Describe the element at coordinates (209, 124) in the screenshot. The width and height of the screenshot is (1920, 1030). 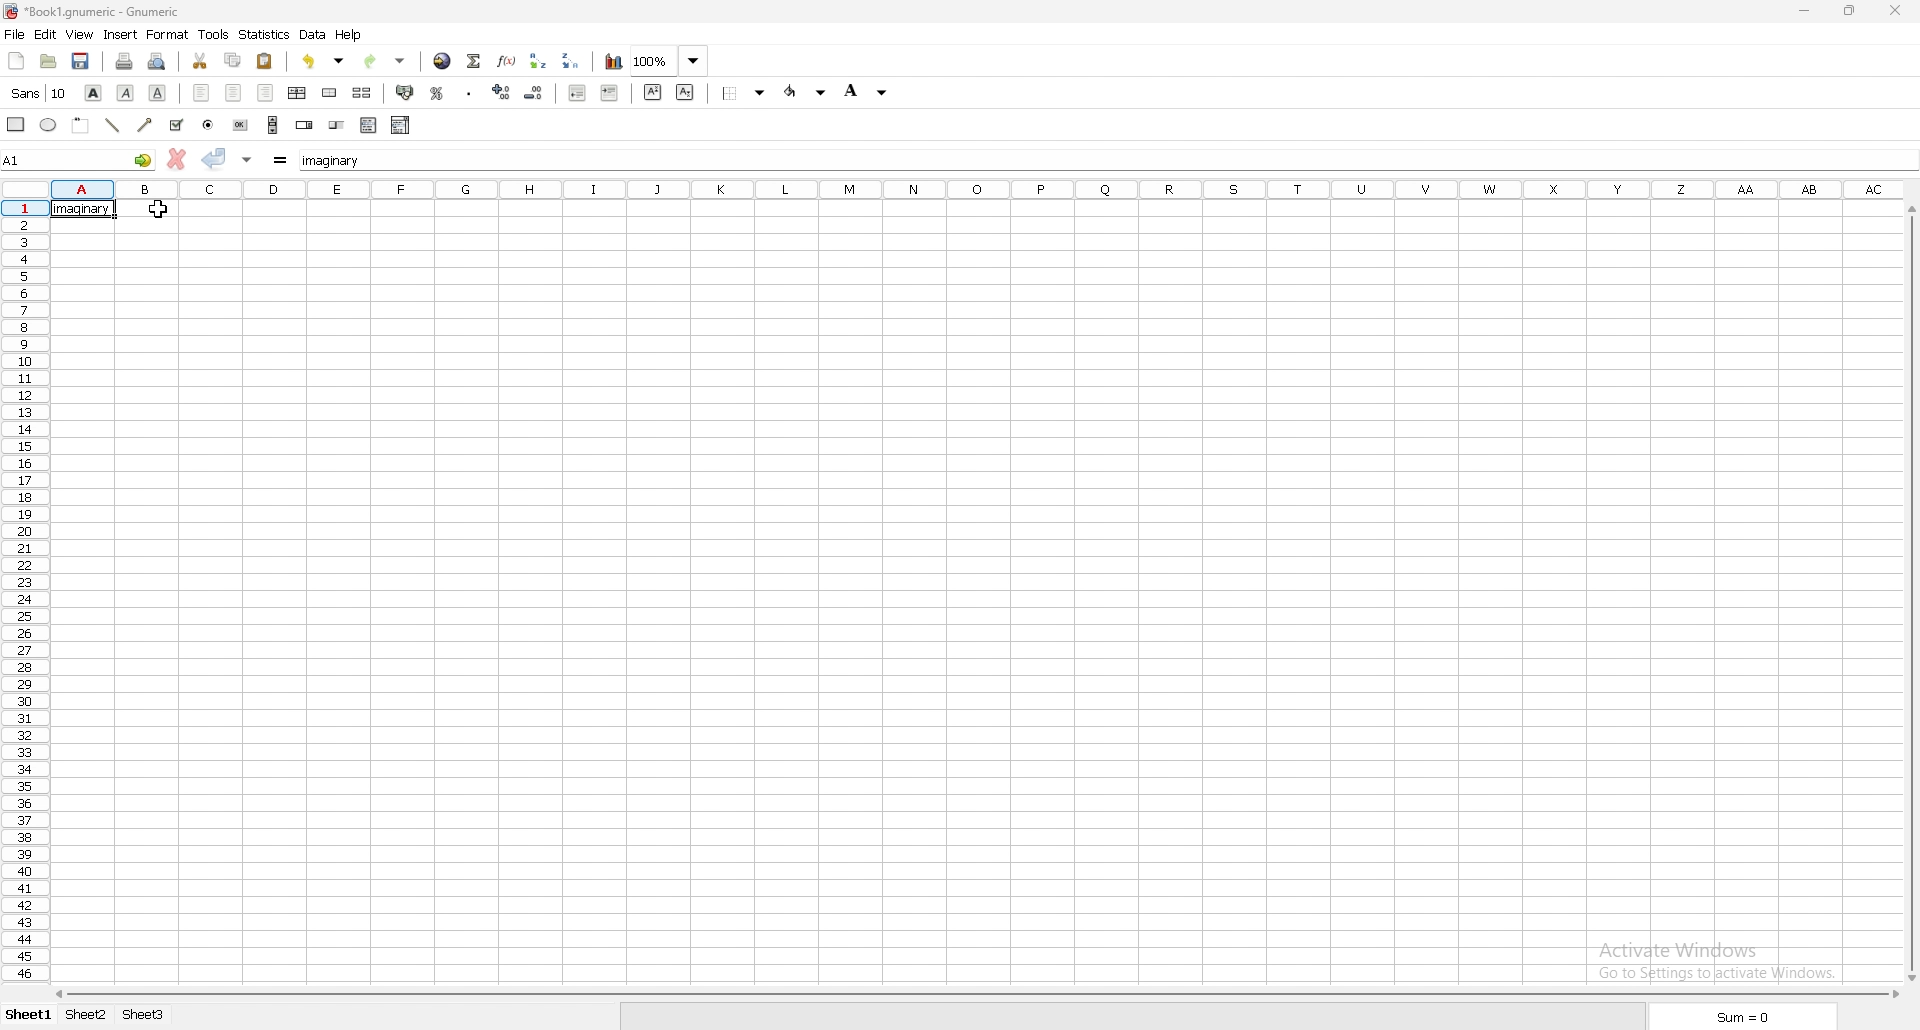
I see `radio button` at that location.